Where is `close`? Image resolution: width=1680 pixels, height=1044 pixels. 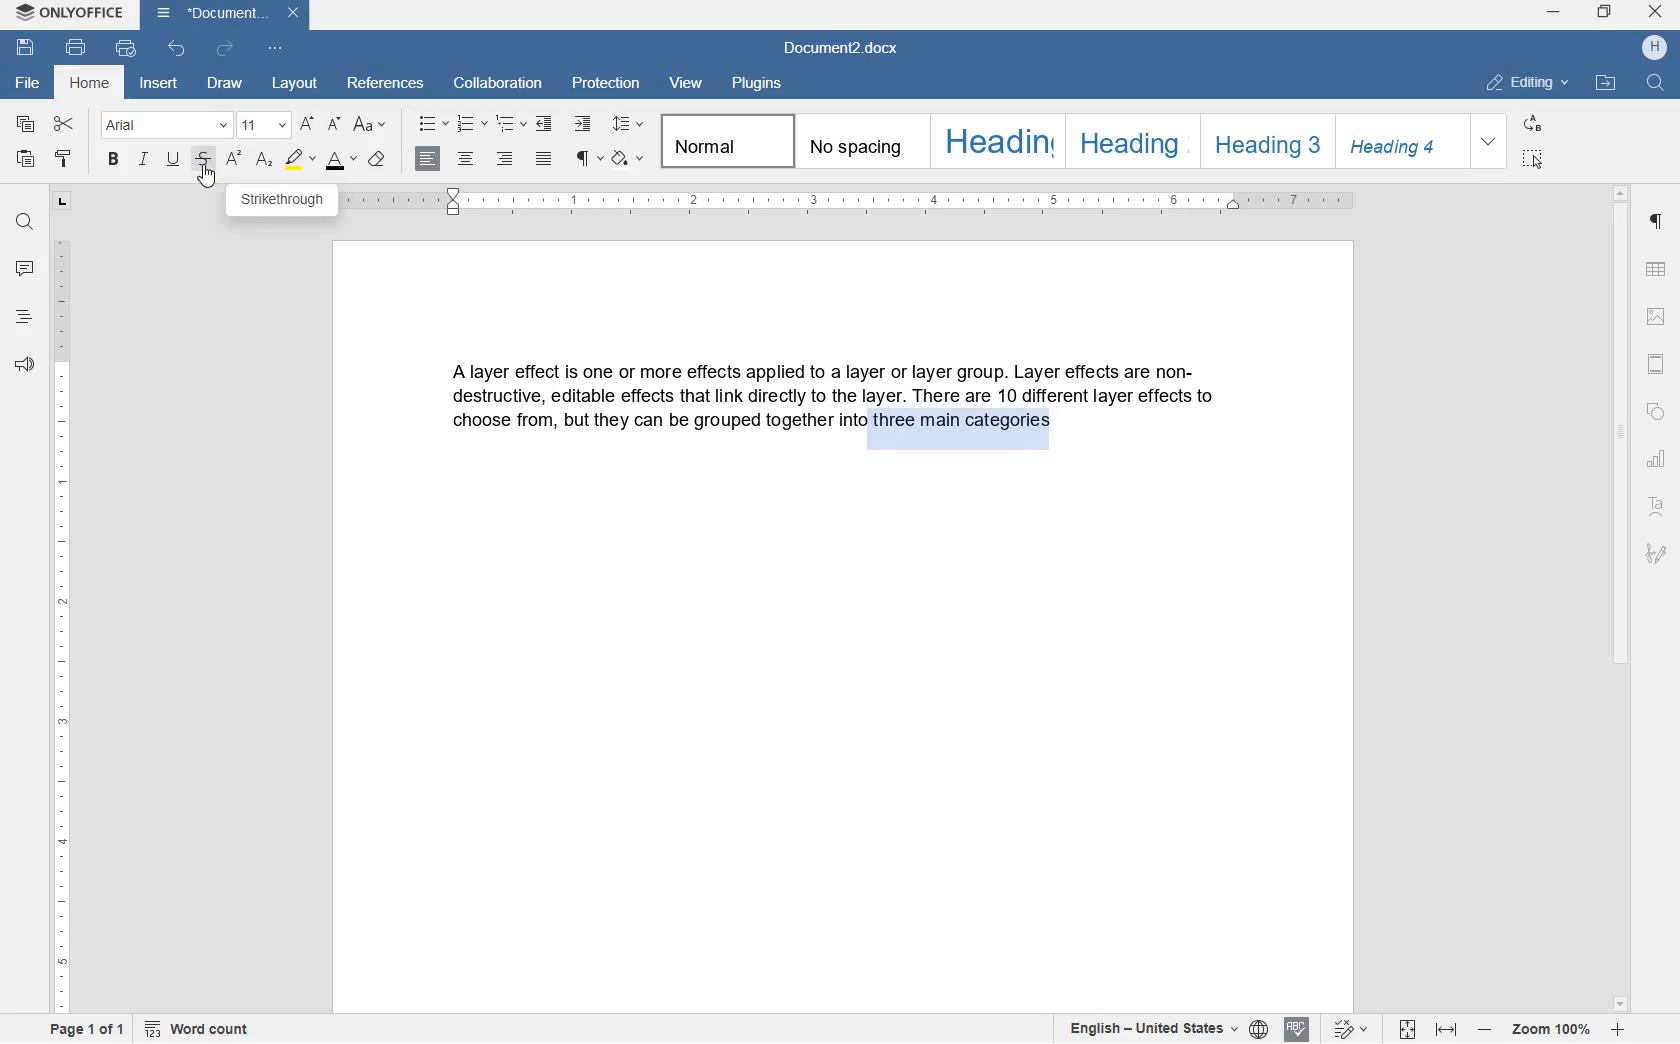
close is located at coordinates (1655, 11).